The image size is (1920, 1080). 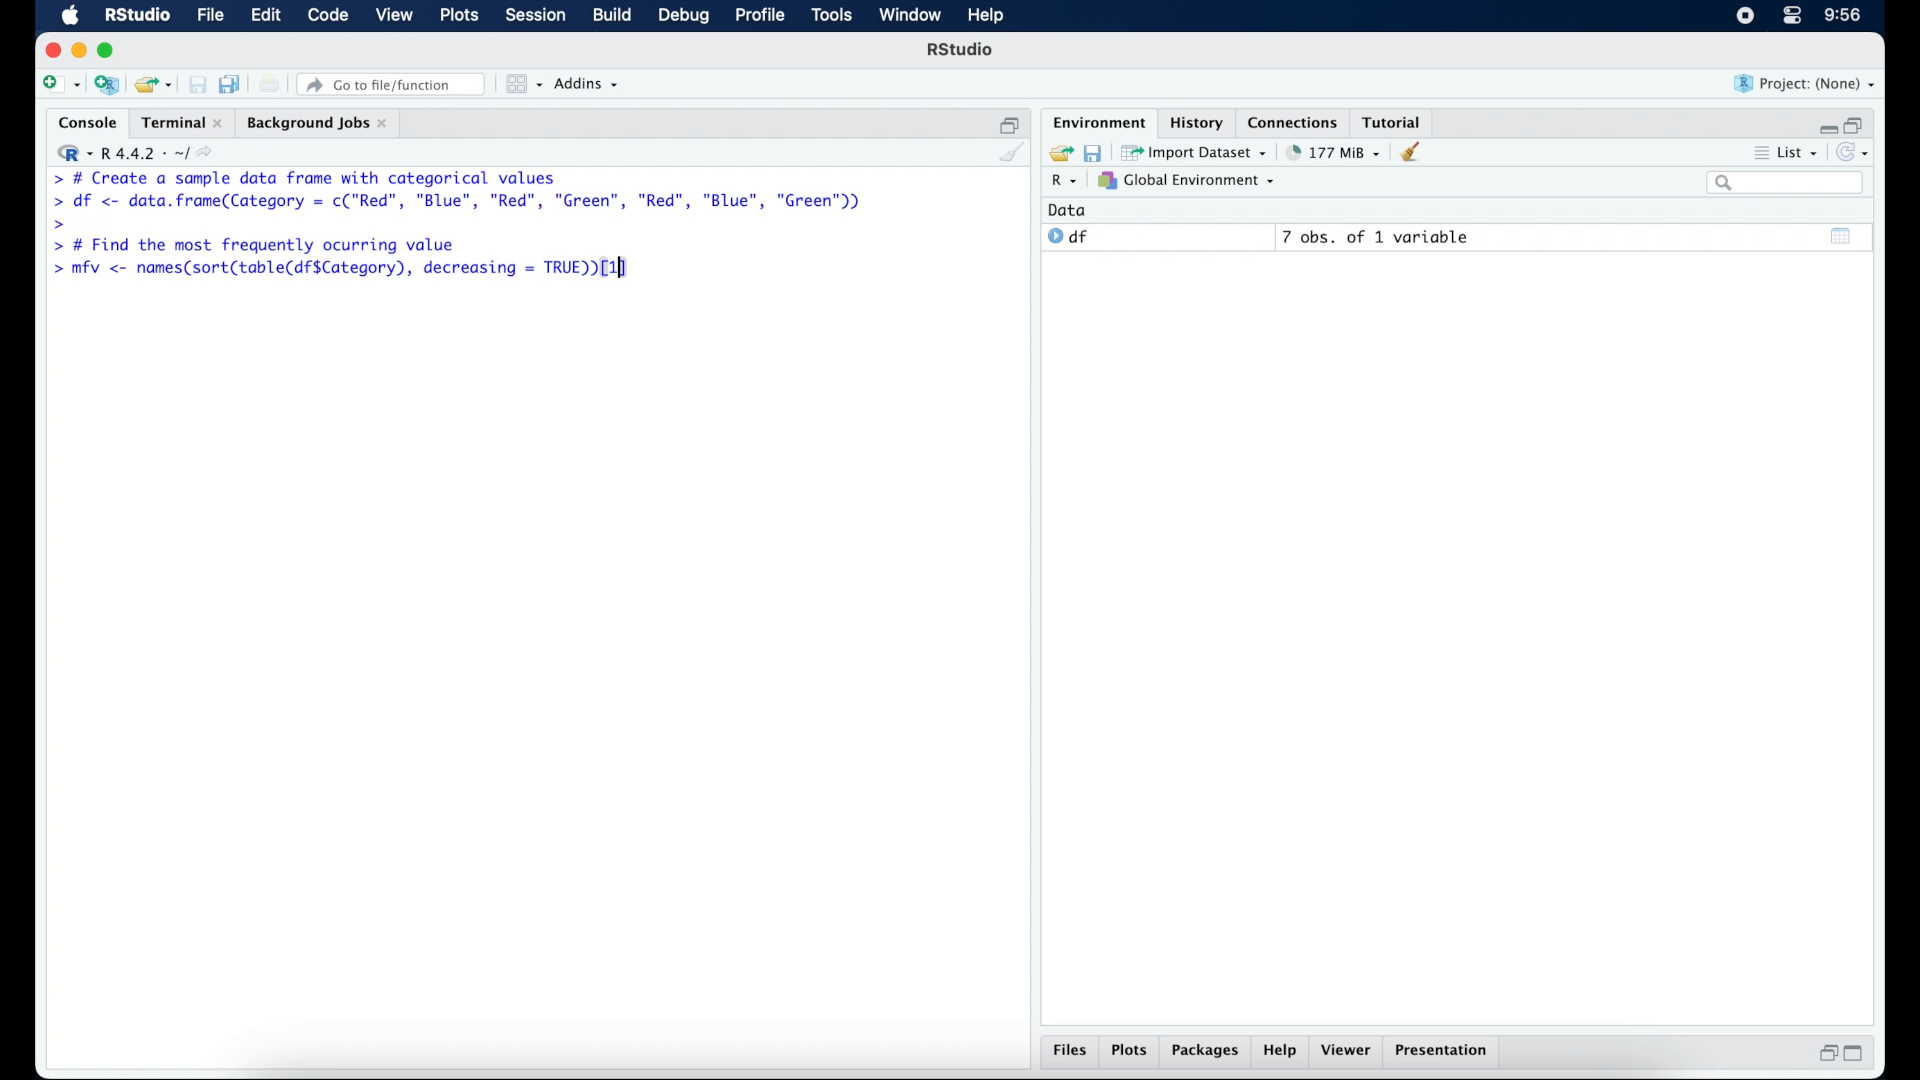 What do you see at coordinates (109, 52) in the screenshot?
I see `maximize` at bounding box center [109, 52].